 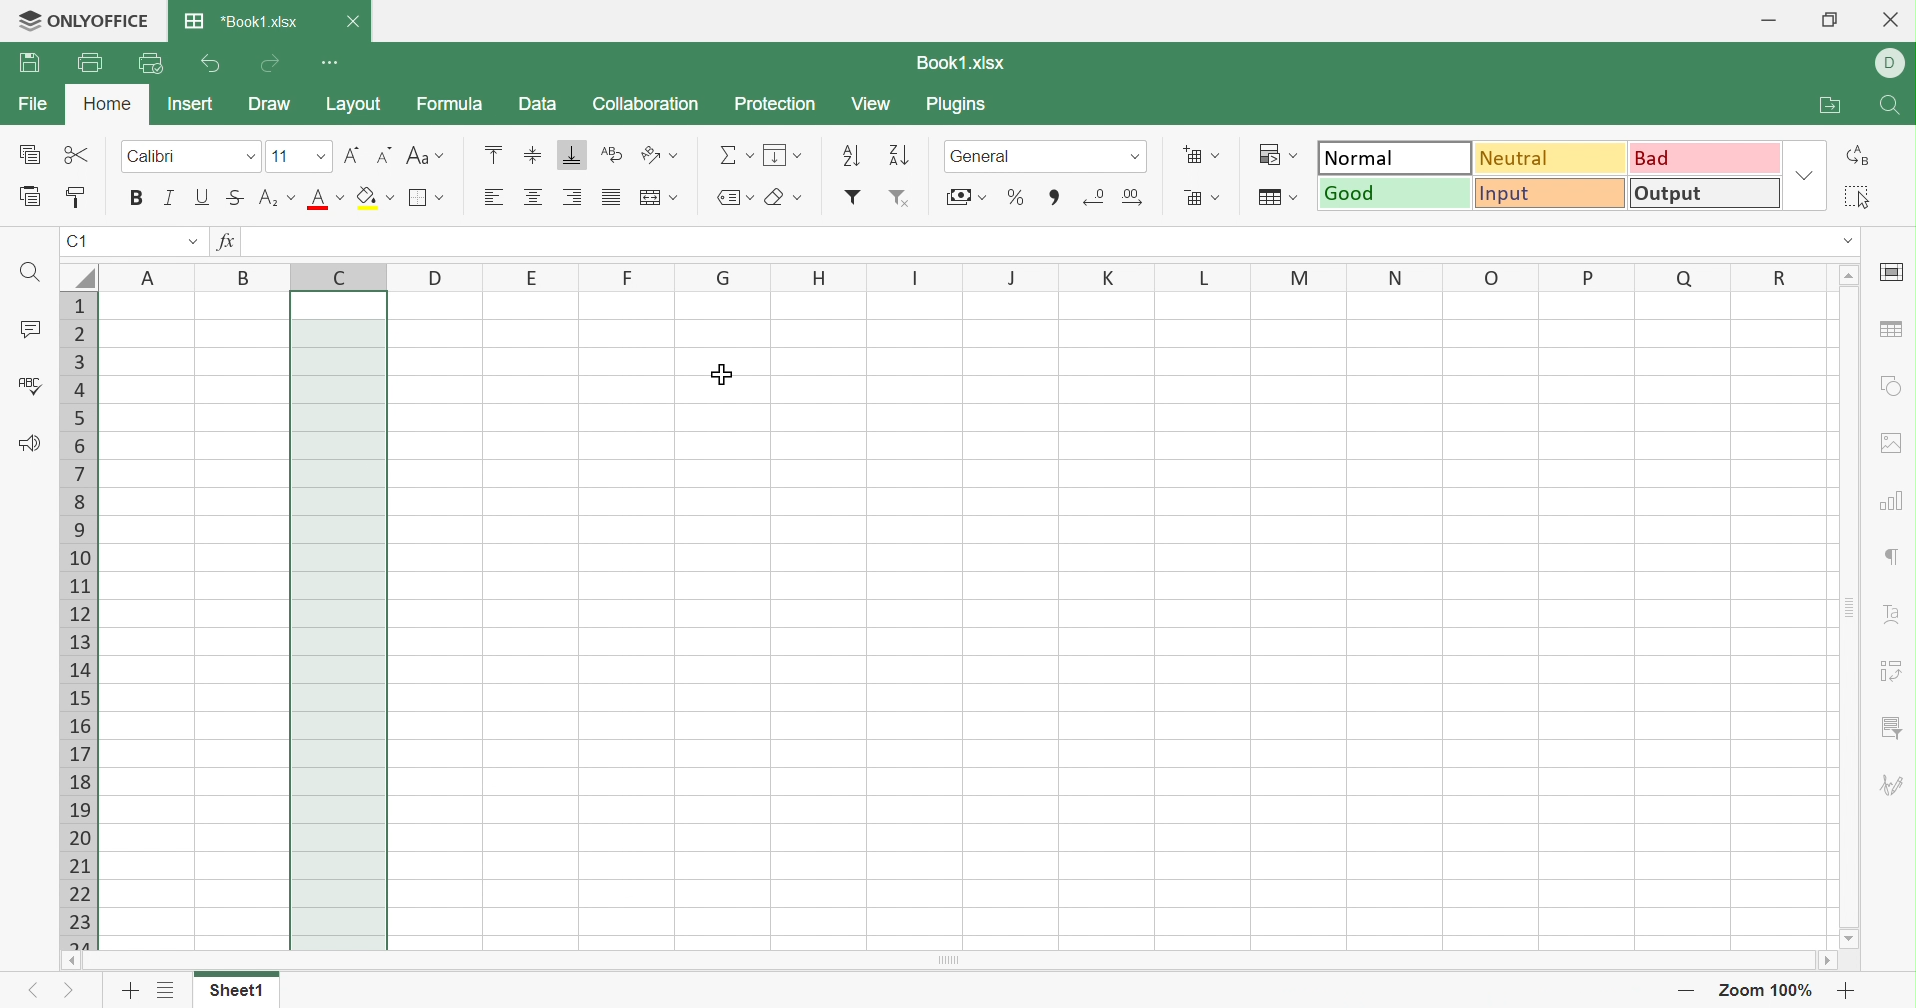 What do you see at coordinates (1890, 63) in the screenshot?
I see `DELL` at bounding box center [1890, 63].